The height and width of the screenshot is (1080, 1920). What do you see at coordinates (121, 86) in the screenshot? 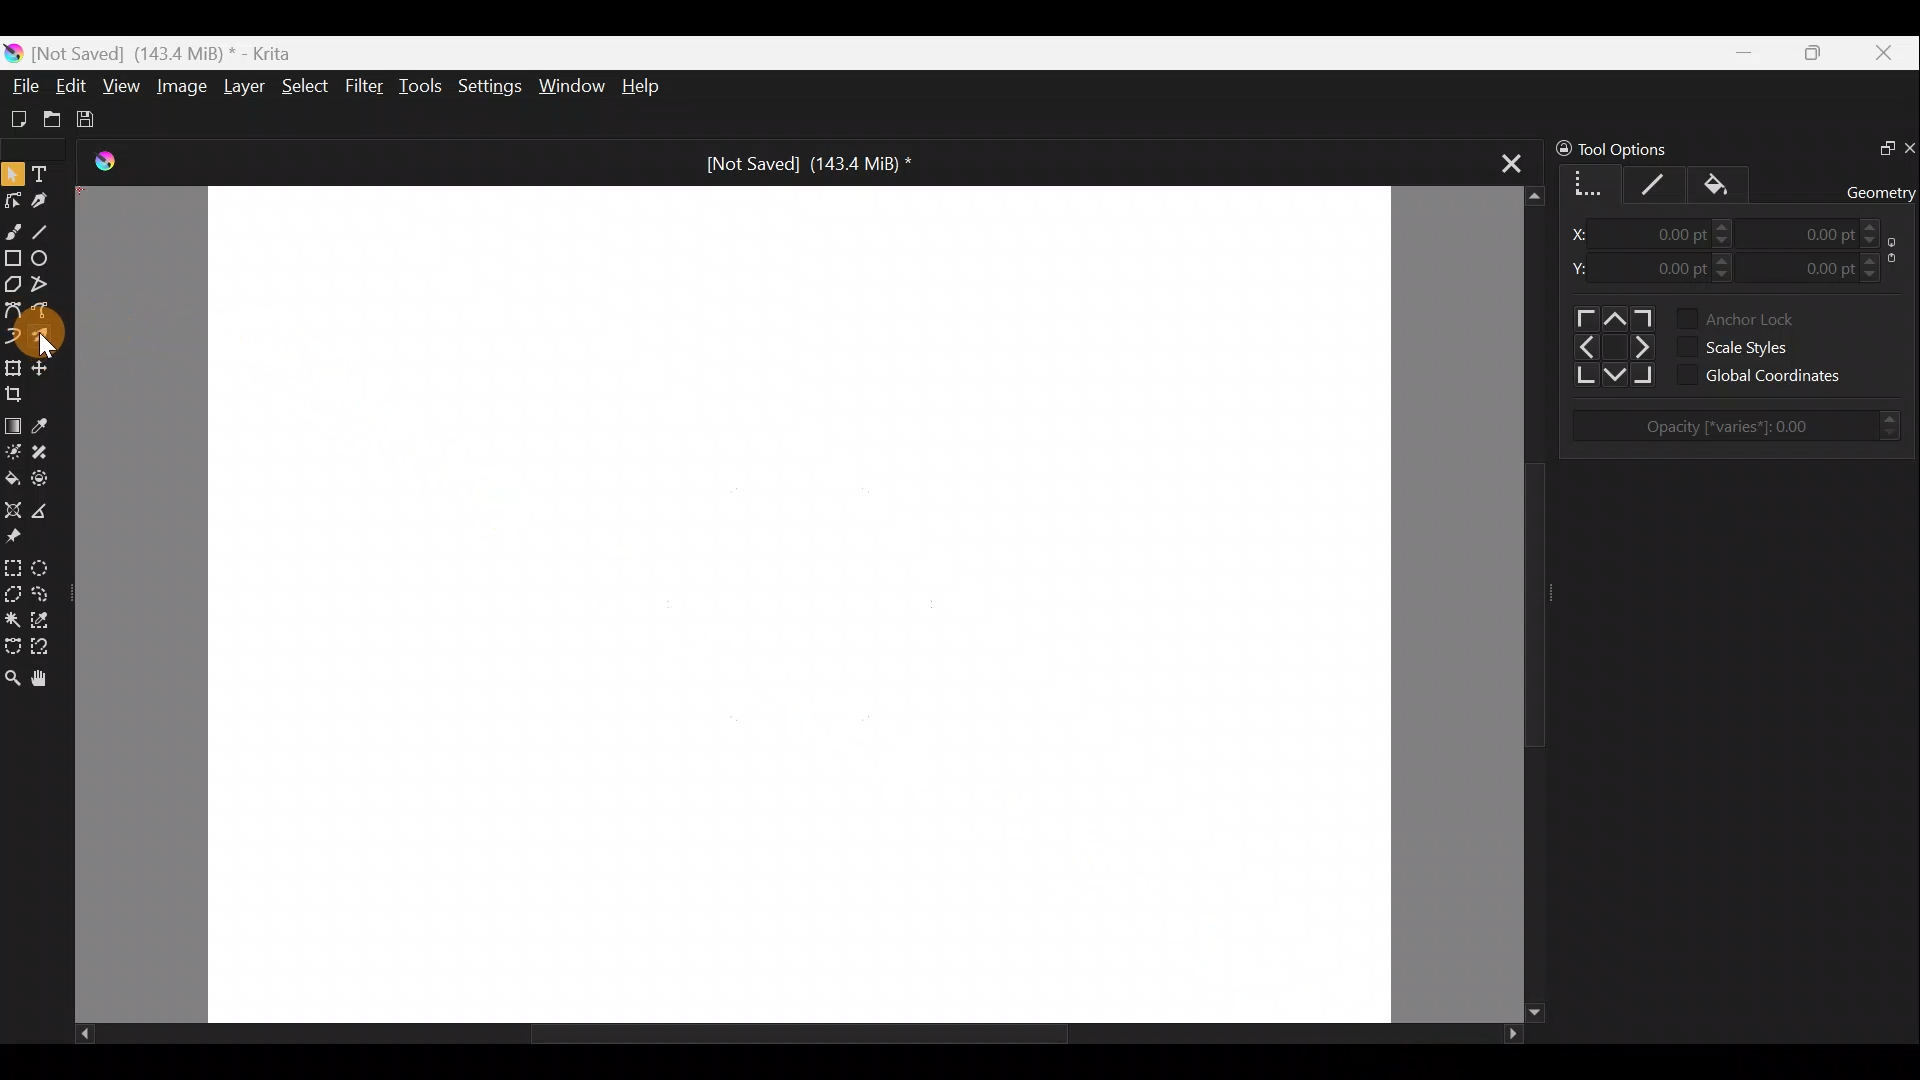
I see `View` at bounding box center [121, 86].